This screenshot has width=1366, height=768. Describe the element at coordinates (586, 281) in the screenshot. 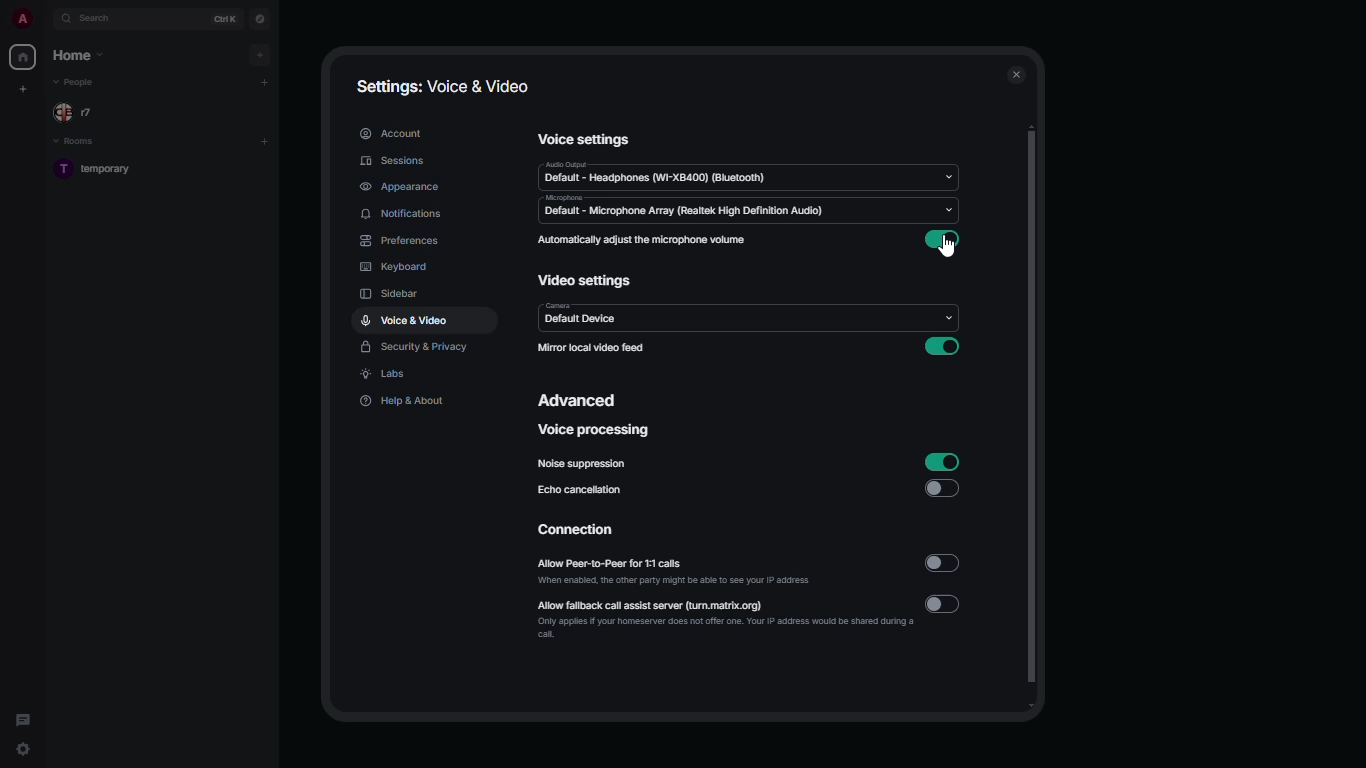

I see `video settings` at that location.